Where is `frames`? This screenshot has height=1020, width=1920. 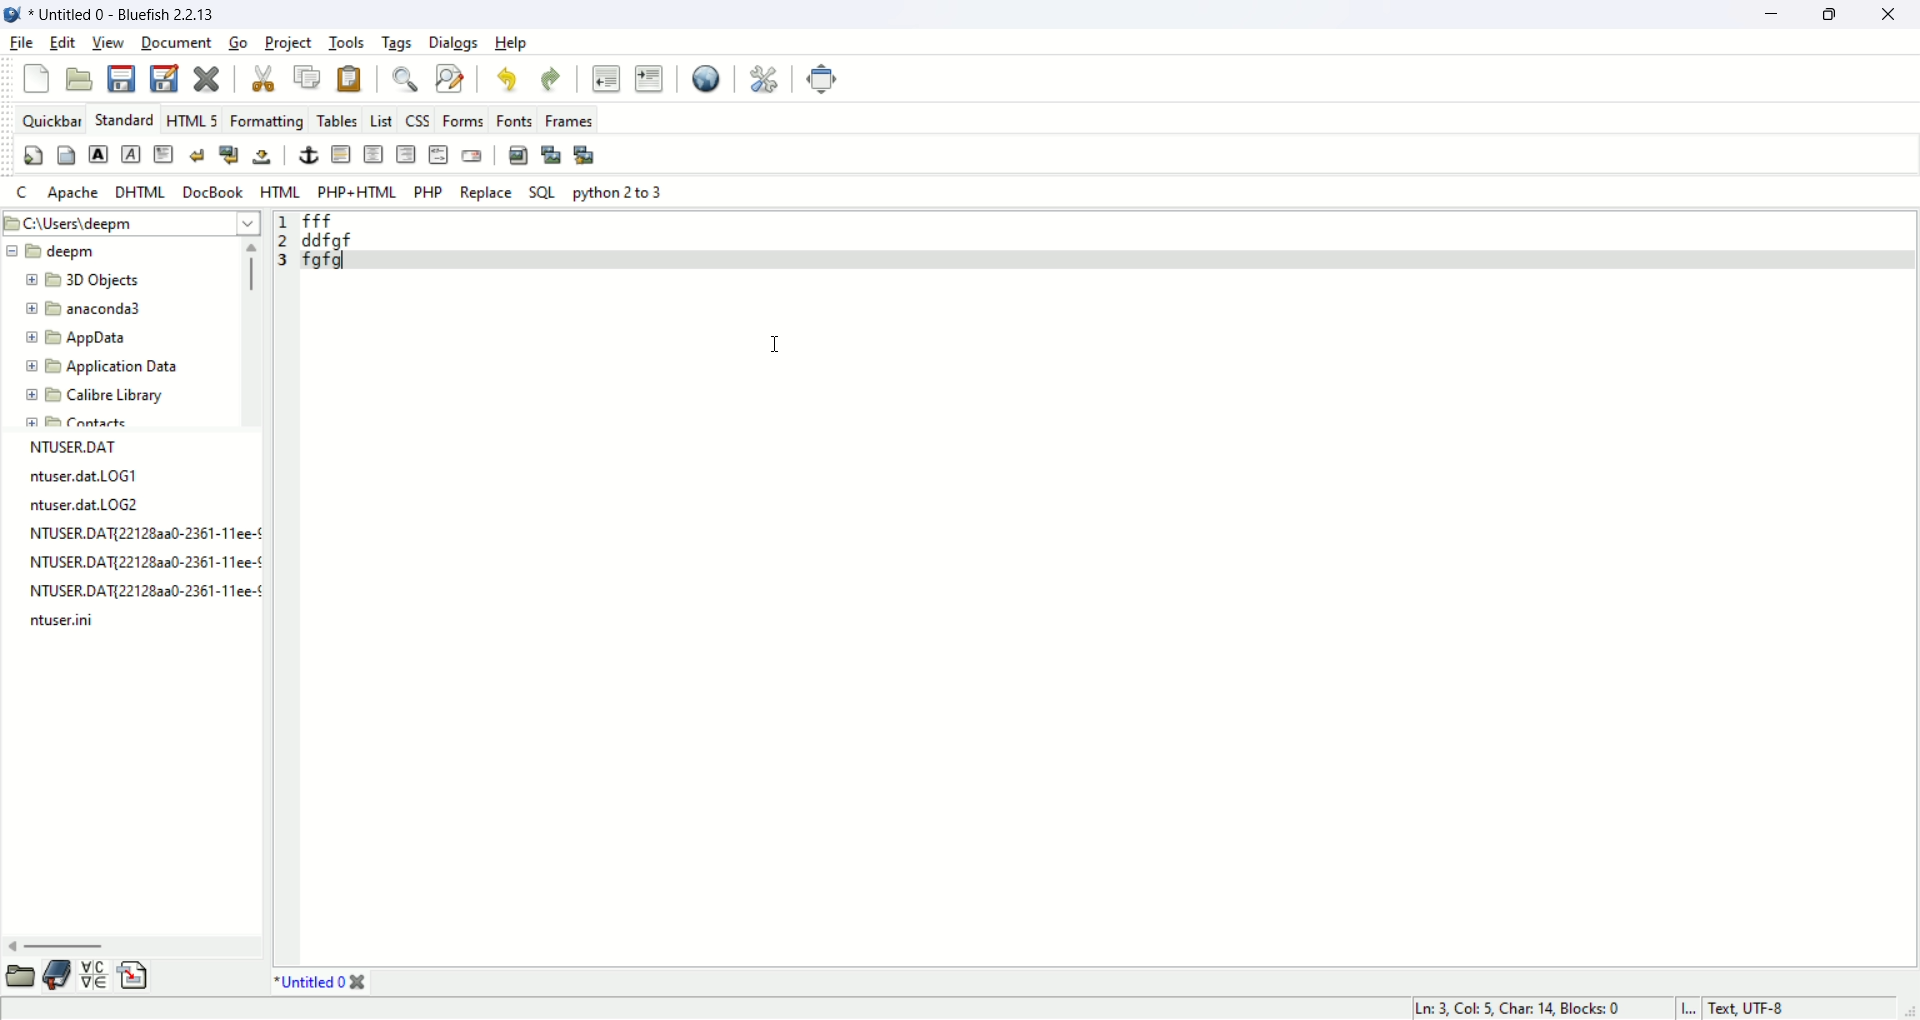 frames is located at coordinates (571, 120).